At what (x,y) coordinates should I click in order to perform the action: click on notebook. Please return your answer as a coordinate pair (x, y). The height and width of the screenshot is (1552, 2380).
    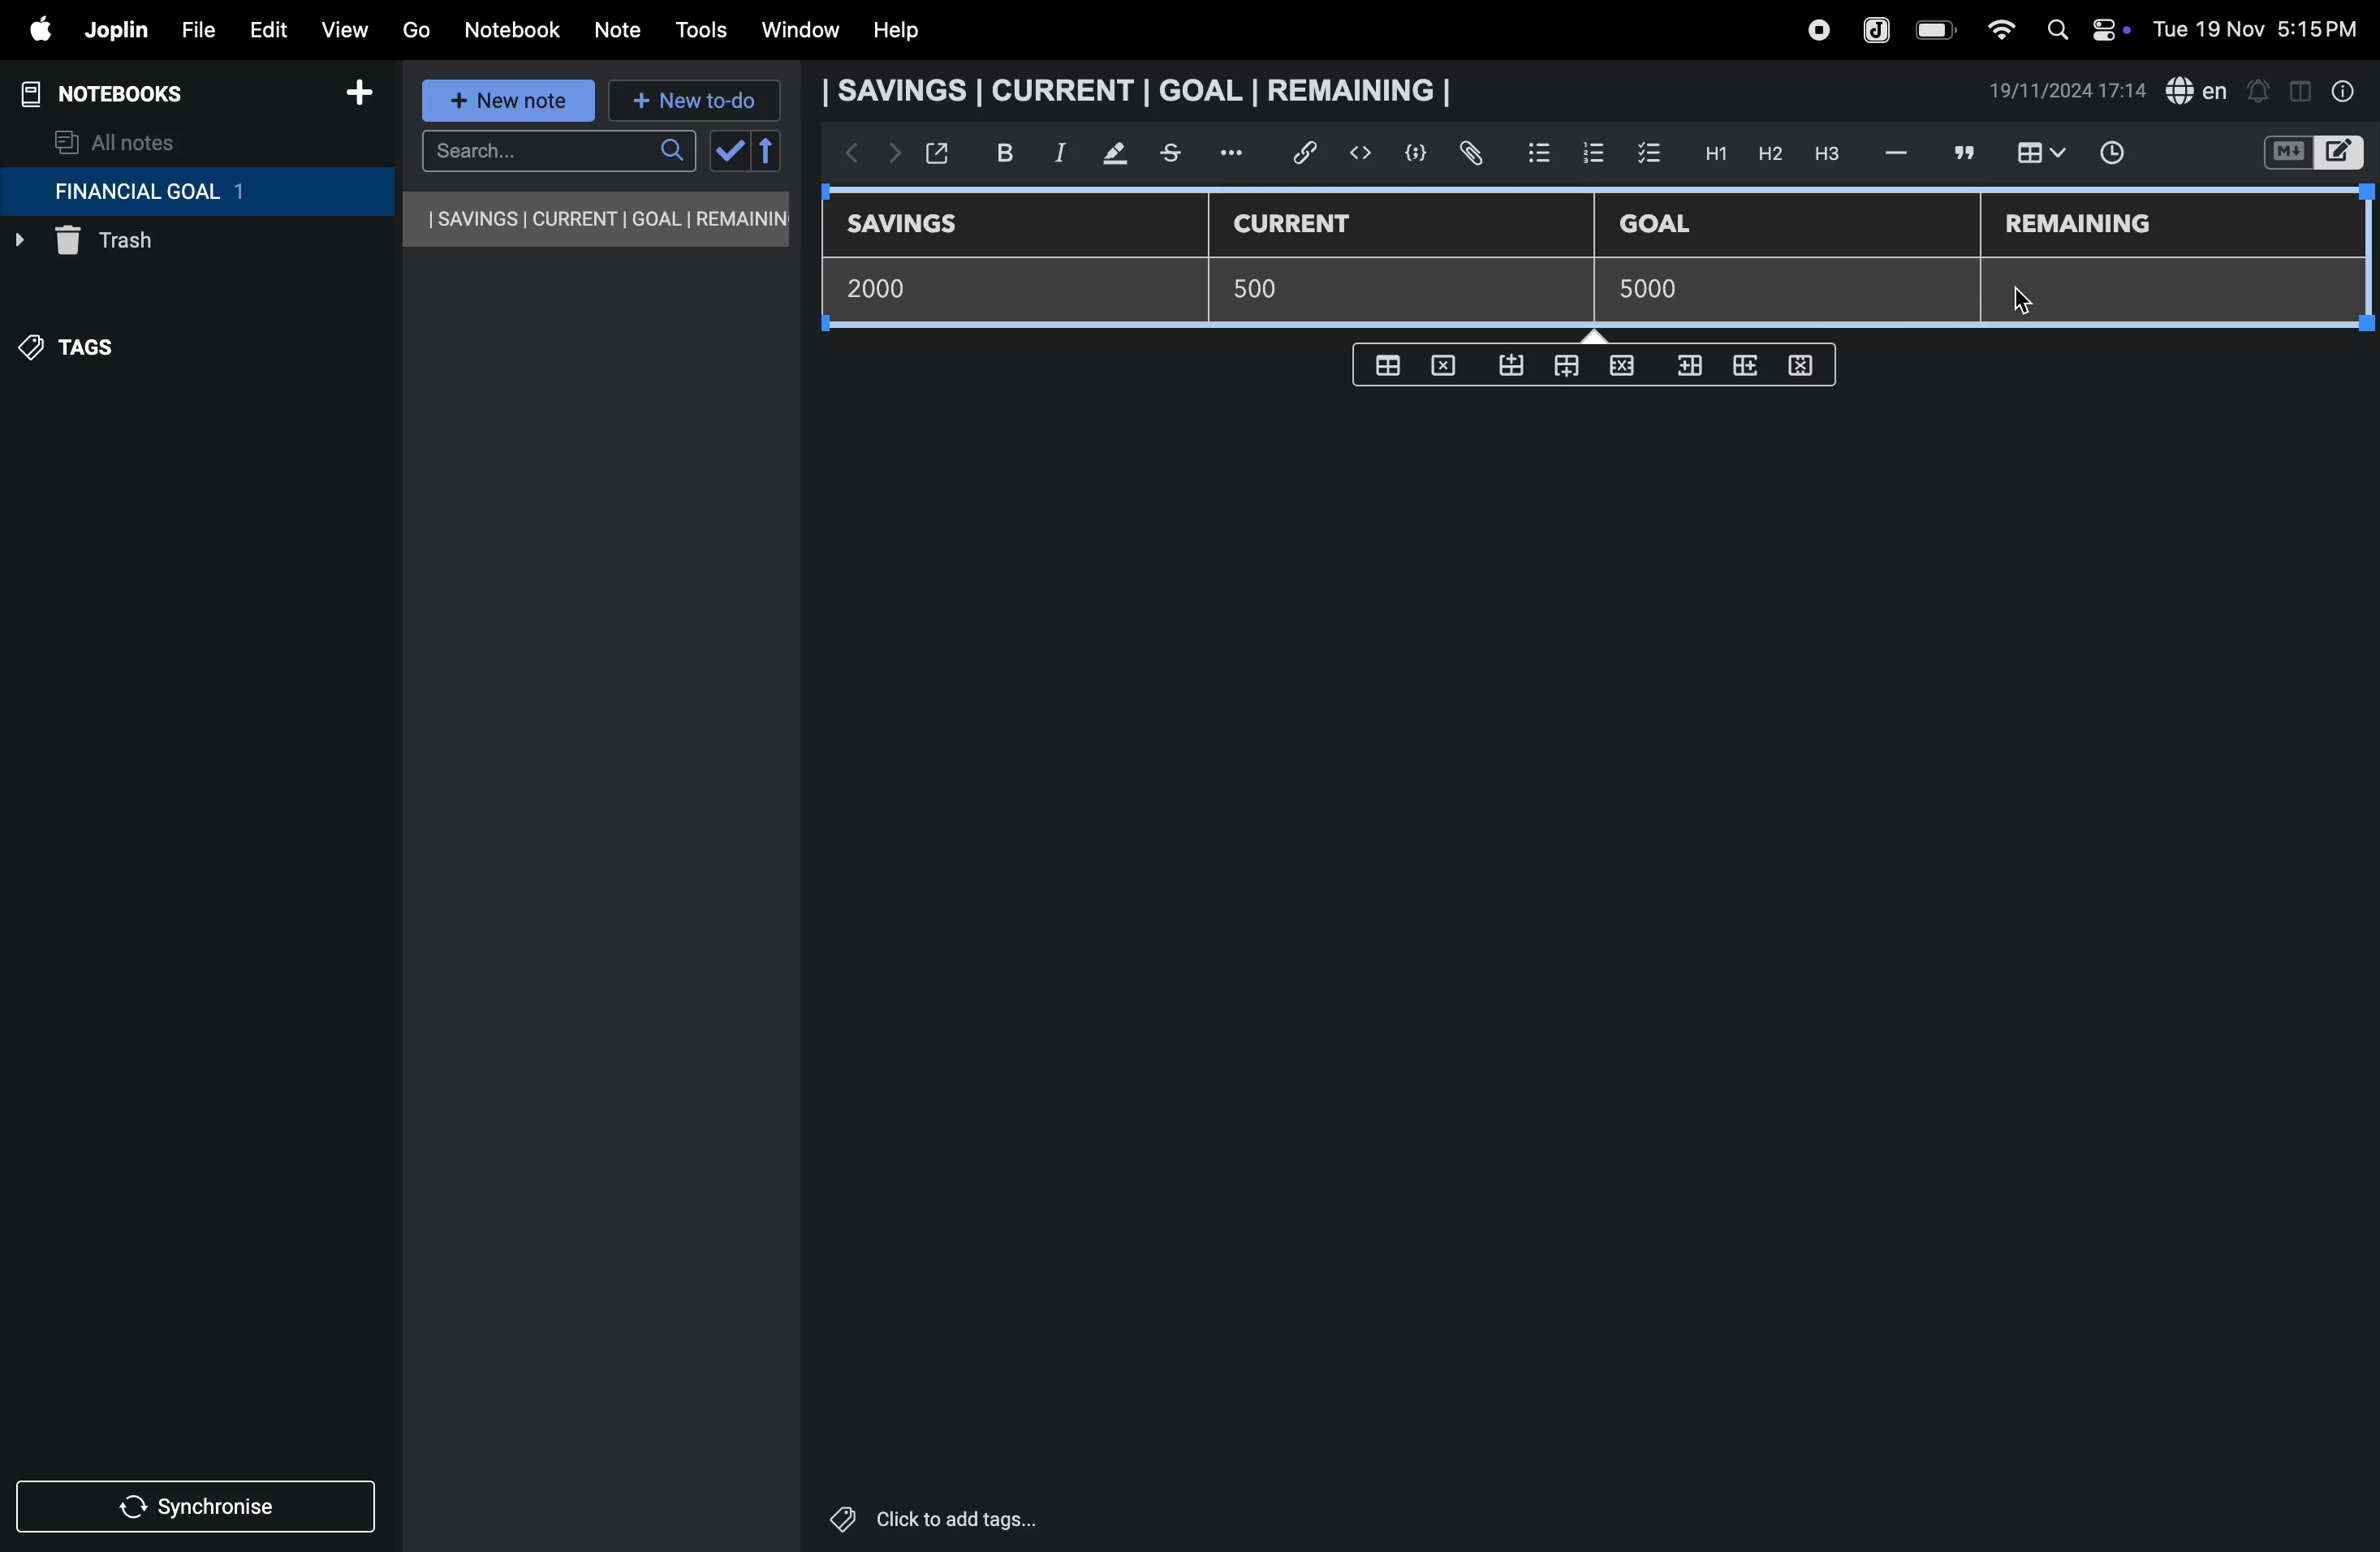
    Looking at the image, I should click on (511, 30).